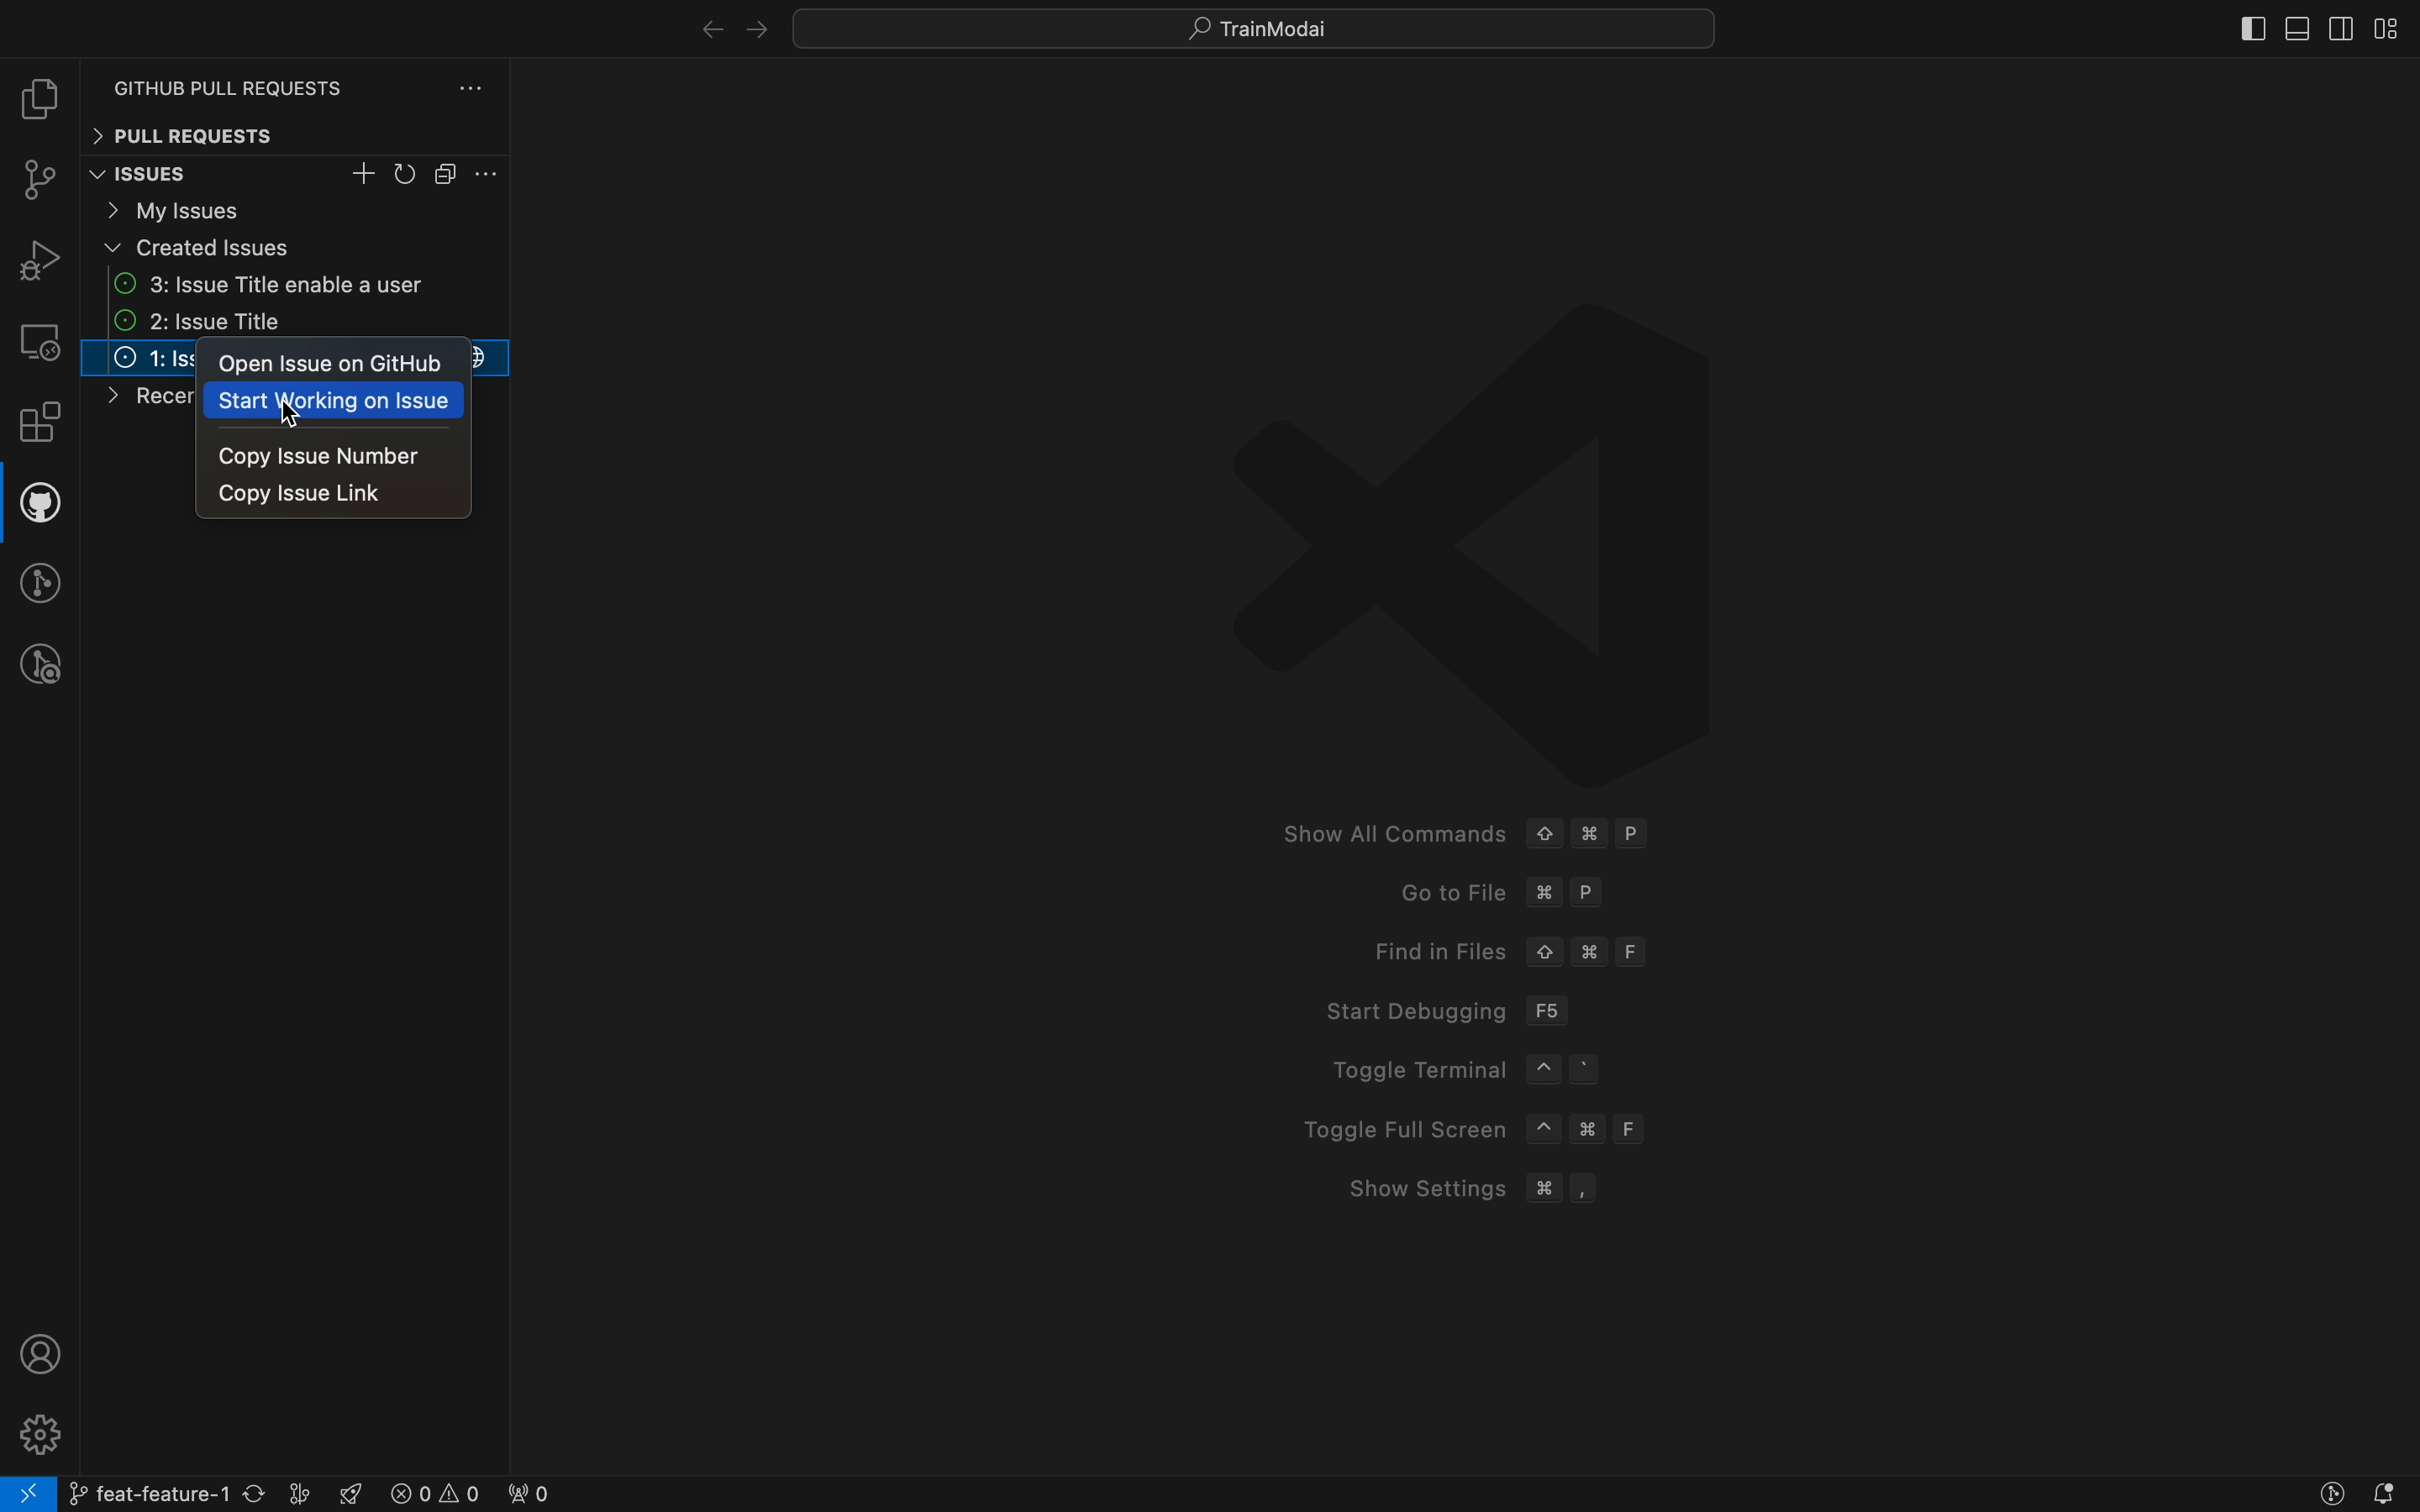  Describe the element at coordinates (338, 363) in the screenshot. I see `open on github` at that location.